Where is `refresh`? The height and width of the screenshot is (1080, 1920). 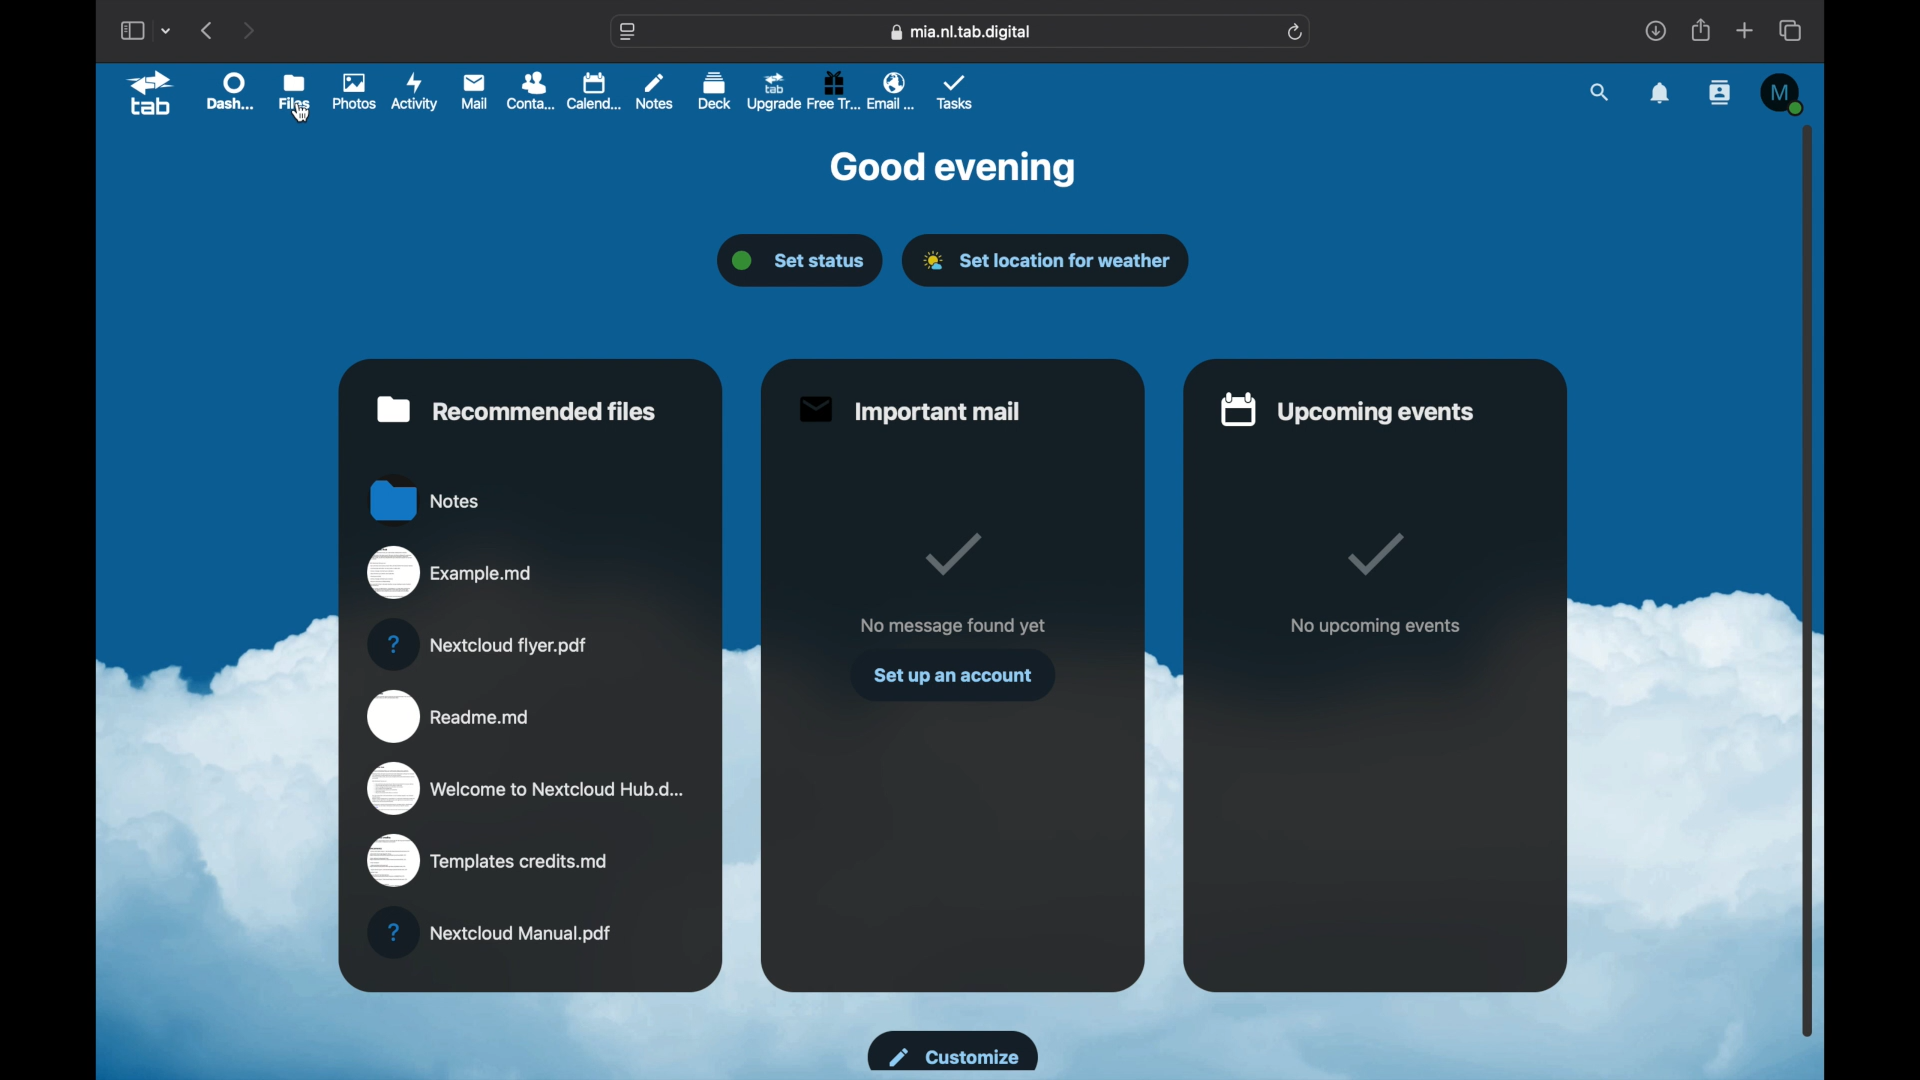
refresh is located at coordinates (1297, 33).